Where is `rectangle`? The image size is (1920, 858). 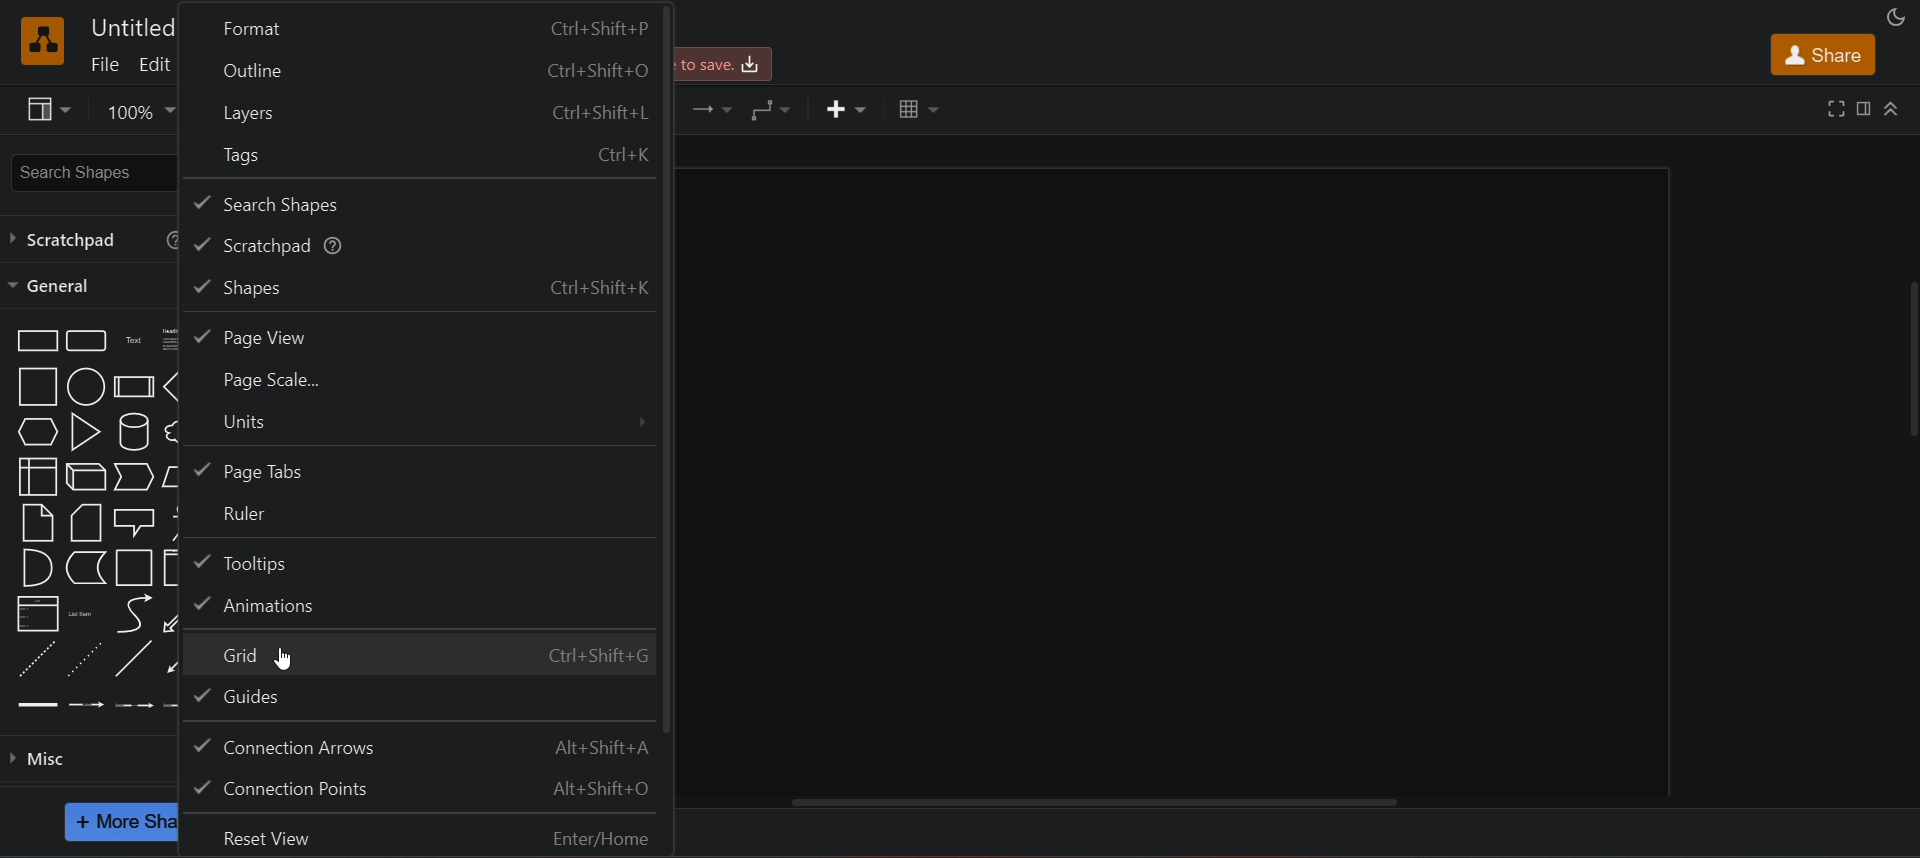
rectangle is located at coordinates (36, 342).